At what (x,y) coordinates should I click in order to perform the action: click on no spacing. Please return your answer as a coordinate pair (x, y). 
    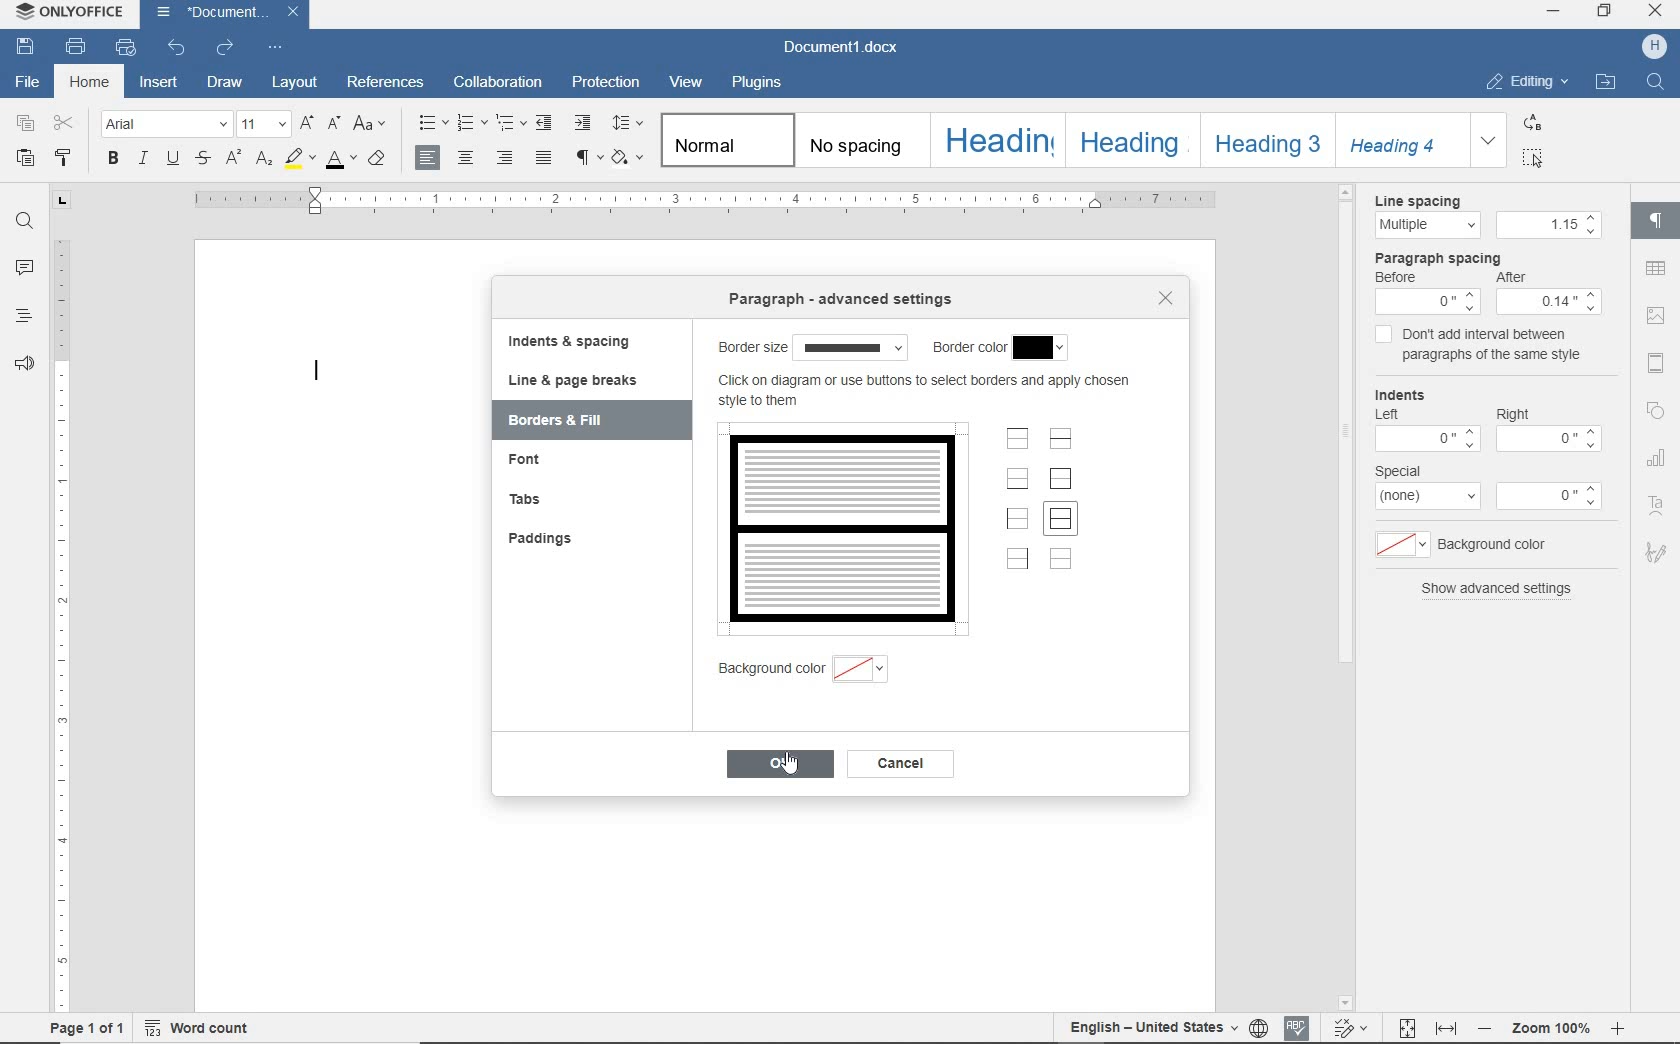
    Looking at the image, I should click on (860, 148).